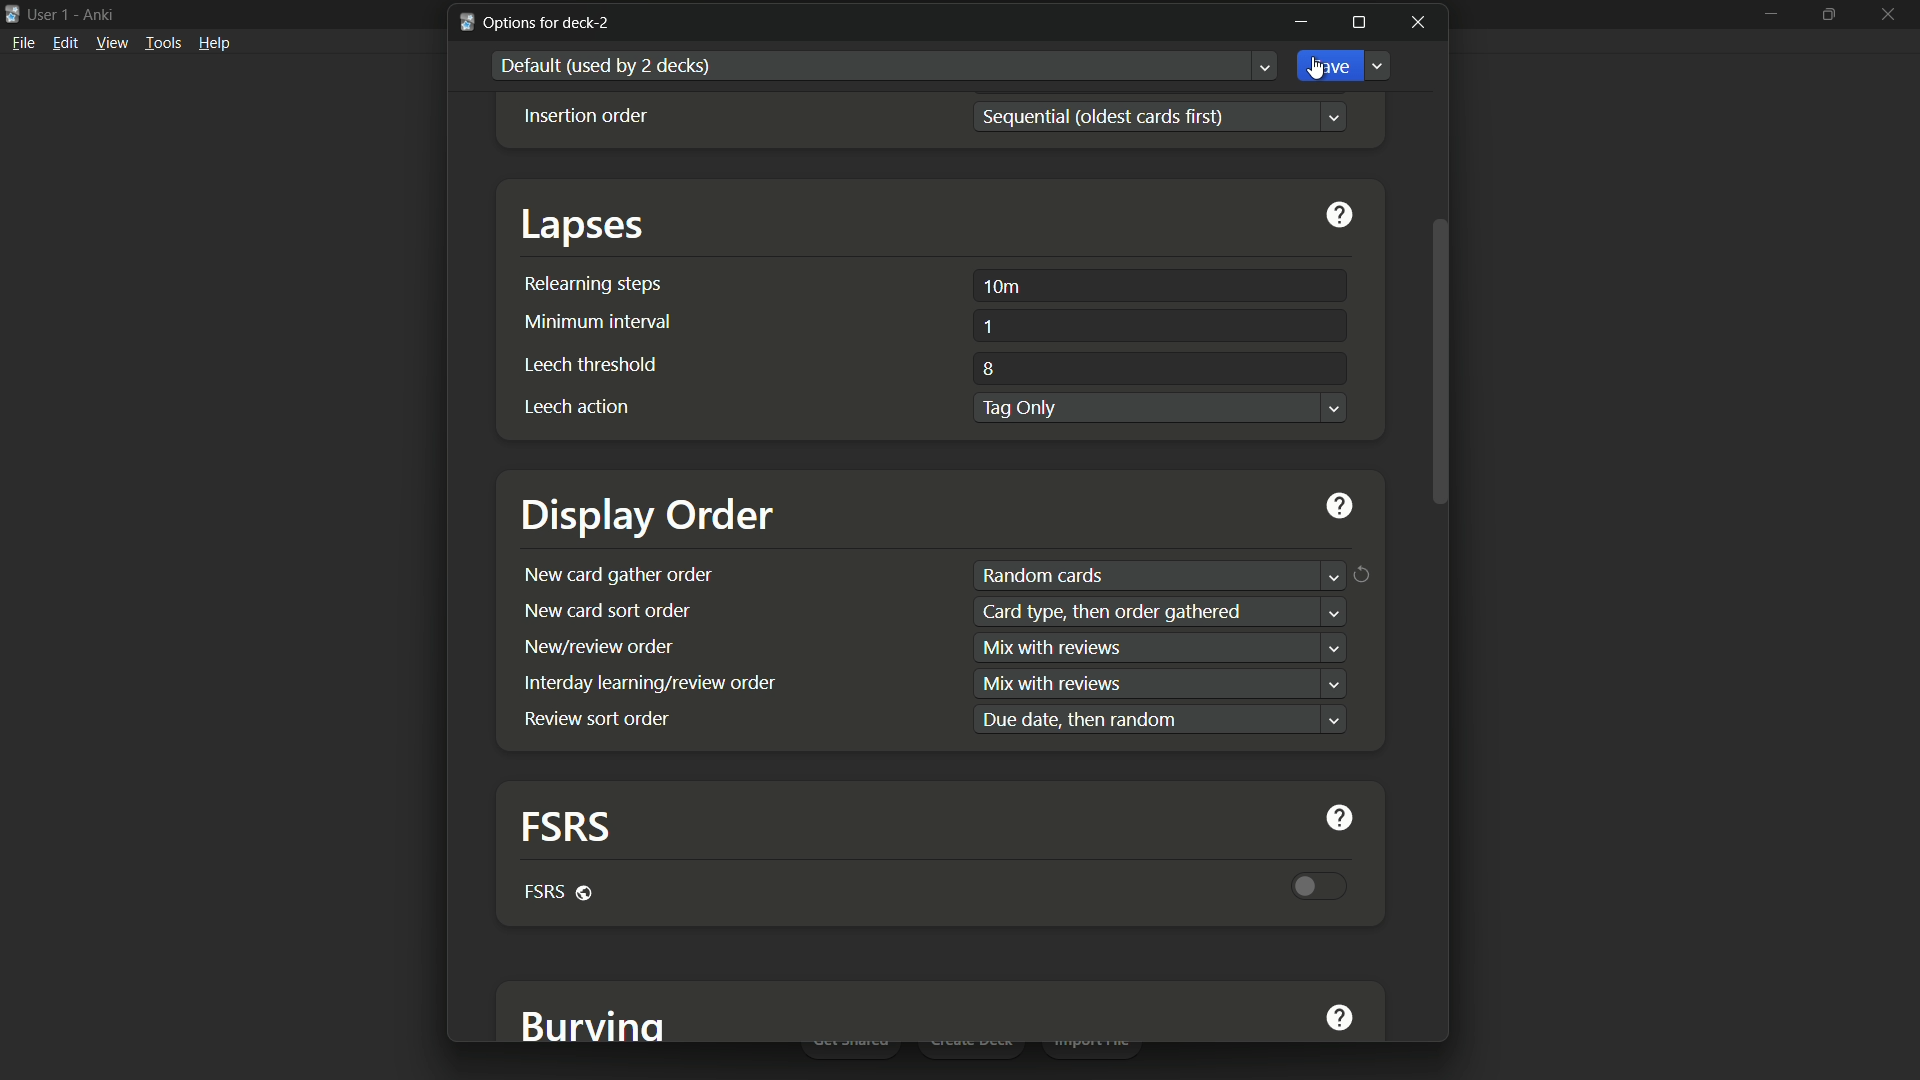  What do you see at coordinates (1049, 649) in the screenshot?
I see `text` at bounding box center [1049, 649].